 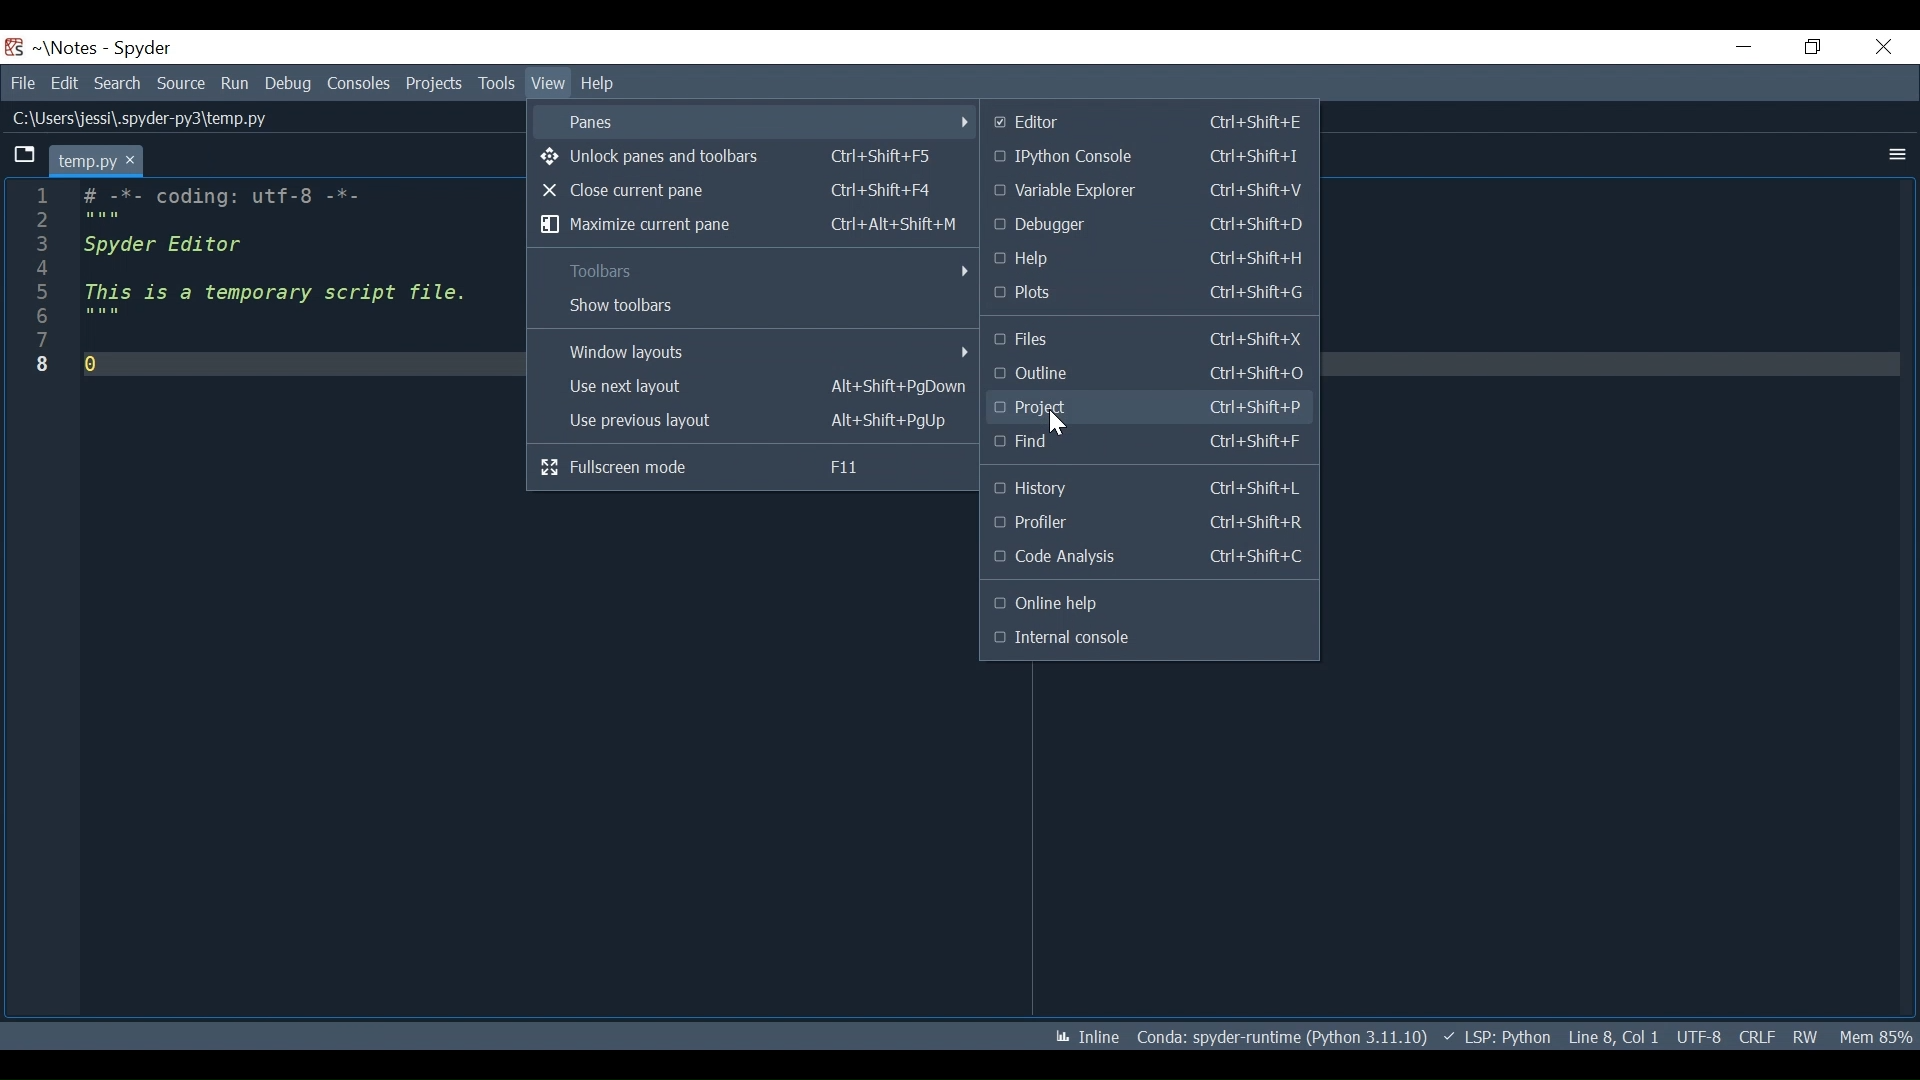 I want to click on Editor, so click(x=1149, y=121).